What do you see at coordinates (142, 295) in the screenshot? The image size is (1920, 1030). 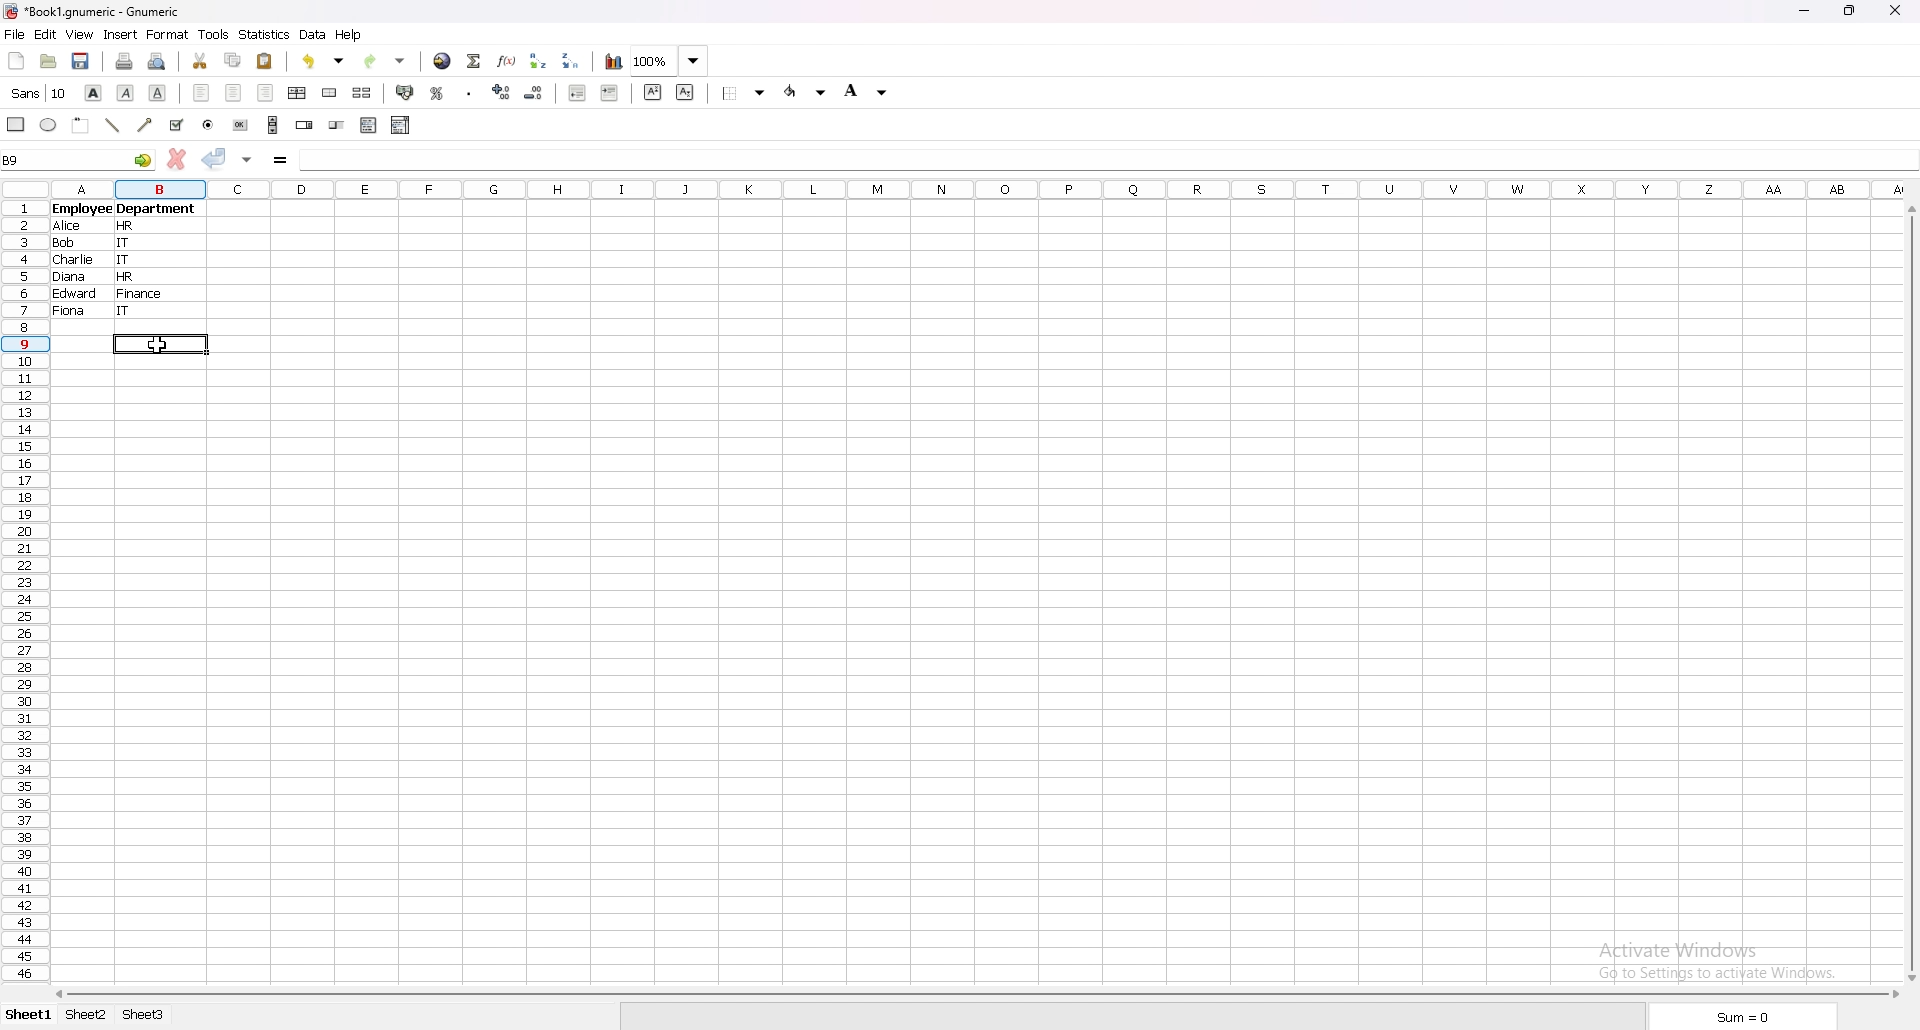 I see `finance` at bounding box center [142, 295].